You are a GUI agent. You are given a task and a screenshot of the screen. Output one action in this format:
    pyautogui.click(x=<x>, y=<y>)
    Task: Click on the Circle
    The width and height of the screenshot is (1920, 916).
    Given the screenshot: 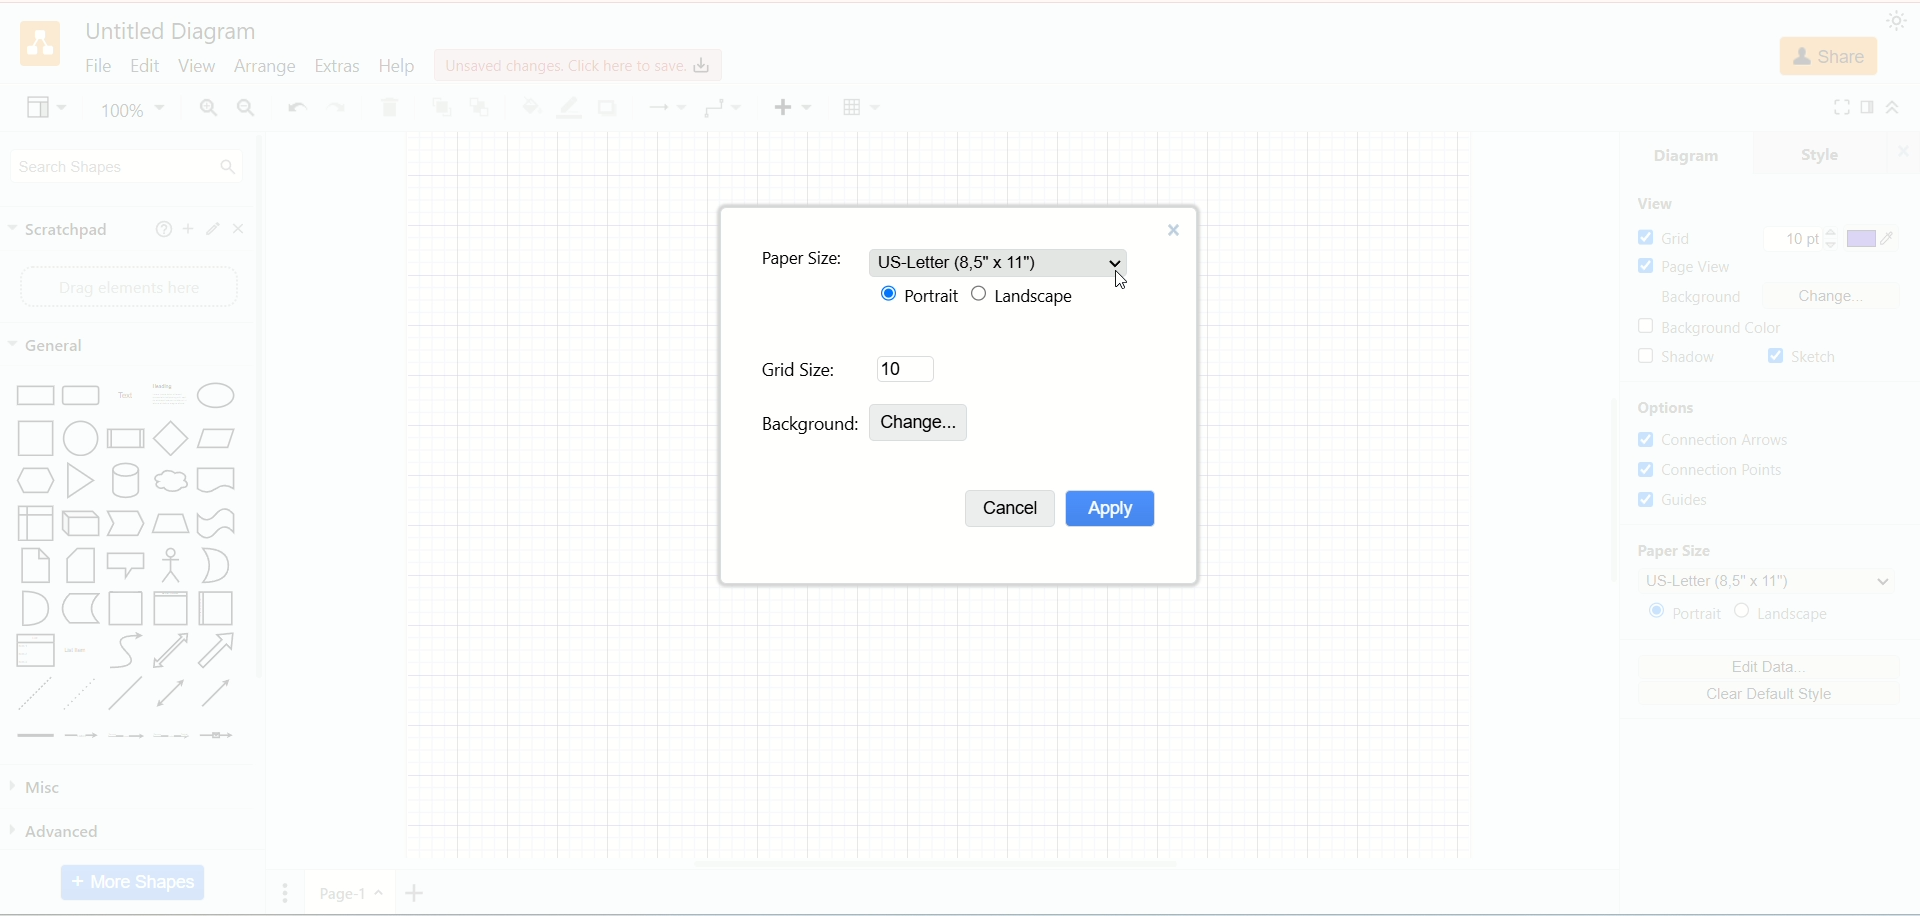 What is the action you would take?
    pyautogui.click(x=83, y=440)
    